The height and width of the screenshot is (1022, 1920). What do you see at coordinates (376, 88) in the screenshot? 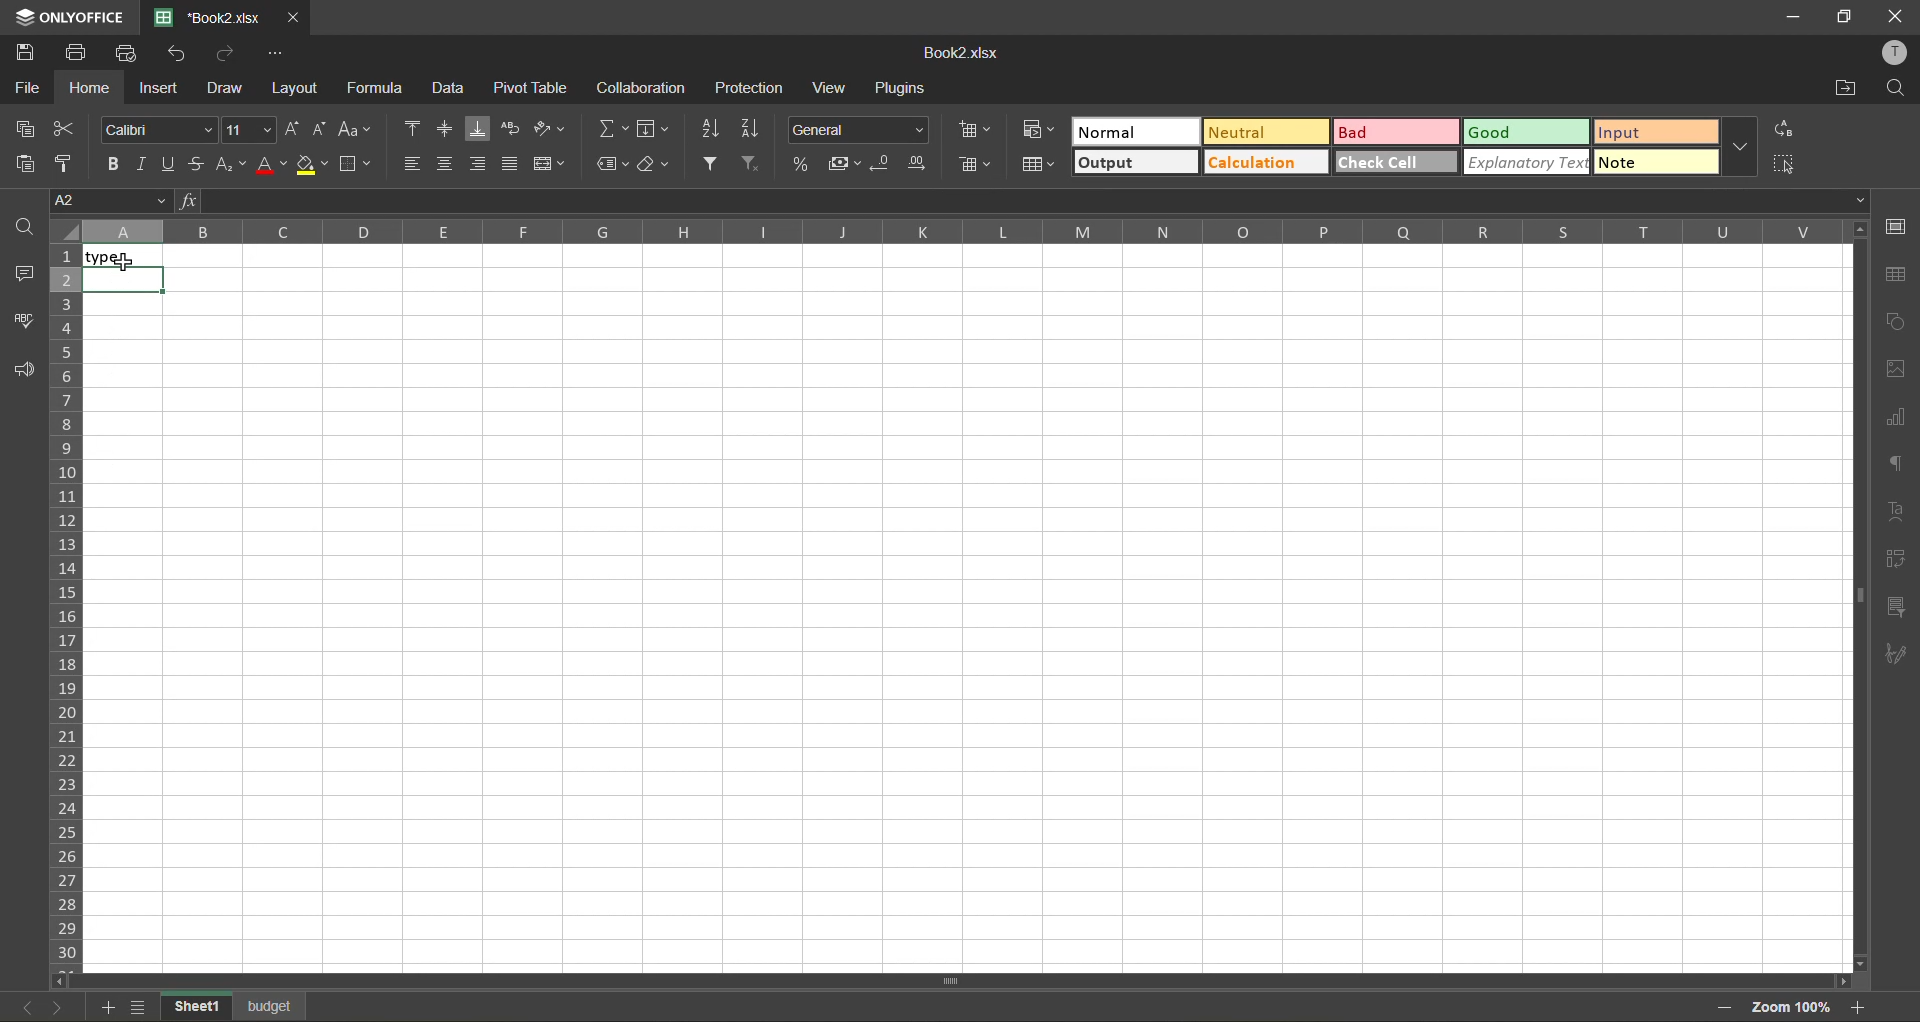
I see `formula` at bounding box center [376, 88].